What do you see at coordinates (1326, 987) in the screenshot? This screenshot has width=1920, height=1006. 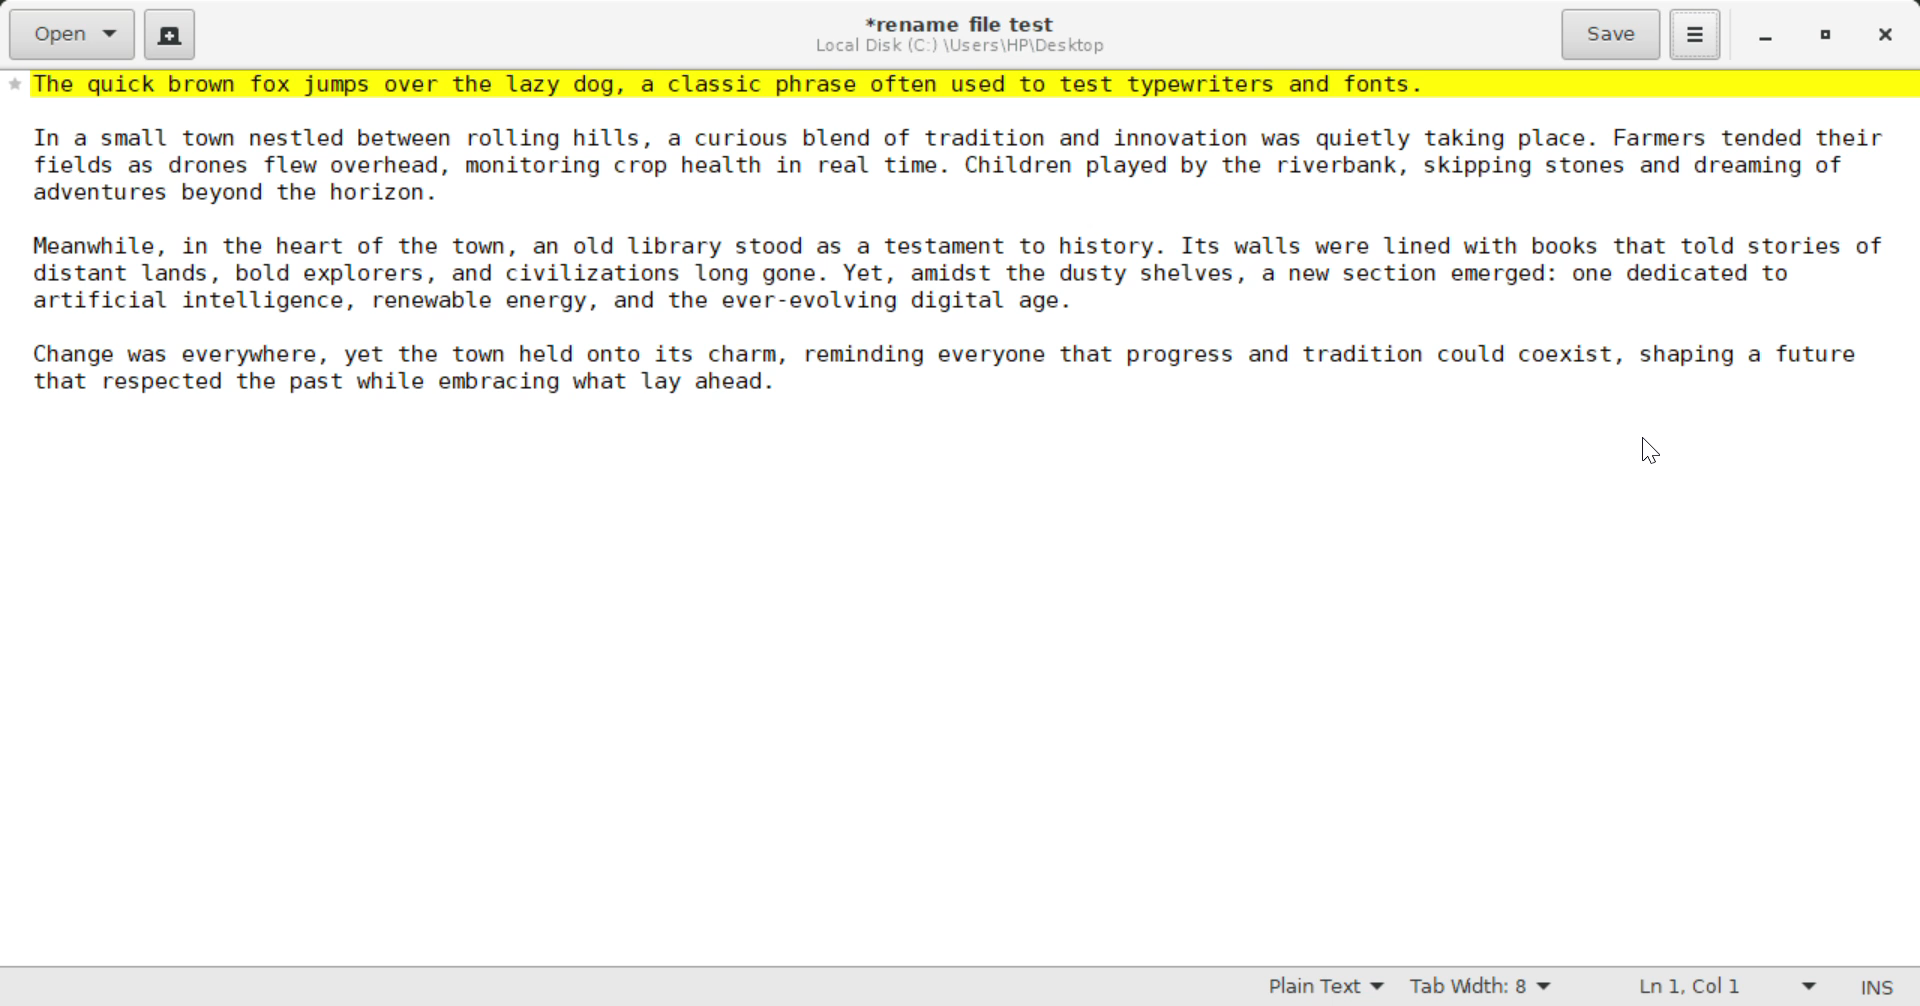 I see `Selected Language` at bounding box center [1326, 987].